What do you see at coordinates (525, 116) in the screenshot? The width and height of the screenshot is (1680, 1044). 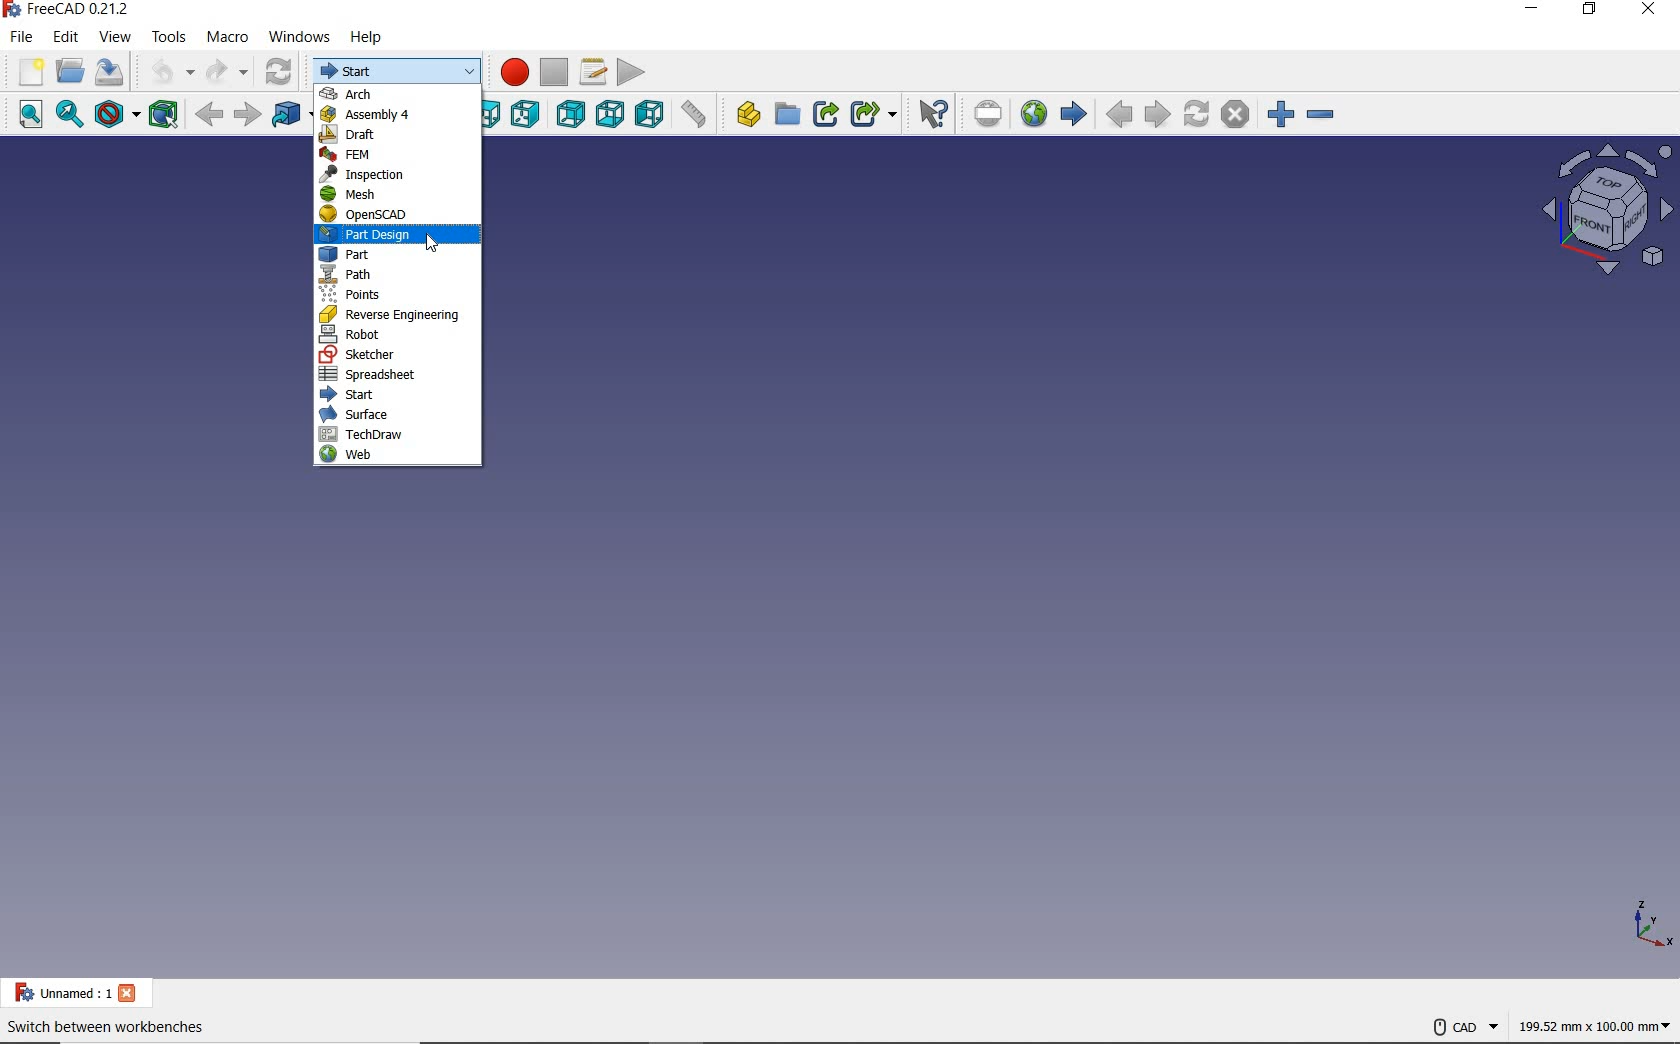 I see `RIGHT` at bounding box center [525, 116].